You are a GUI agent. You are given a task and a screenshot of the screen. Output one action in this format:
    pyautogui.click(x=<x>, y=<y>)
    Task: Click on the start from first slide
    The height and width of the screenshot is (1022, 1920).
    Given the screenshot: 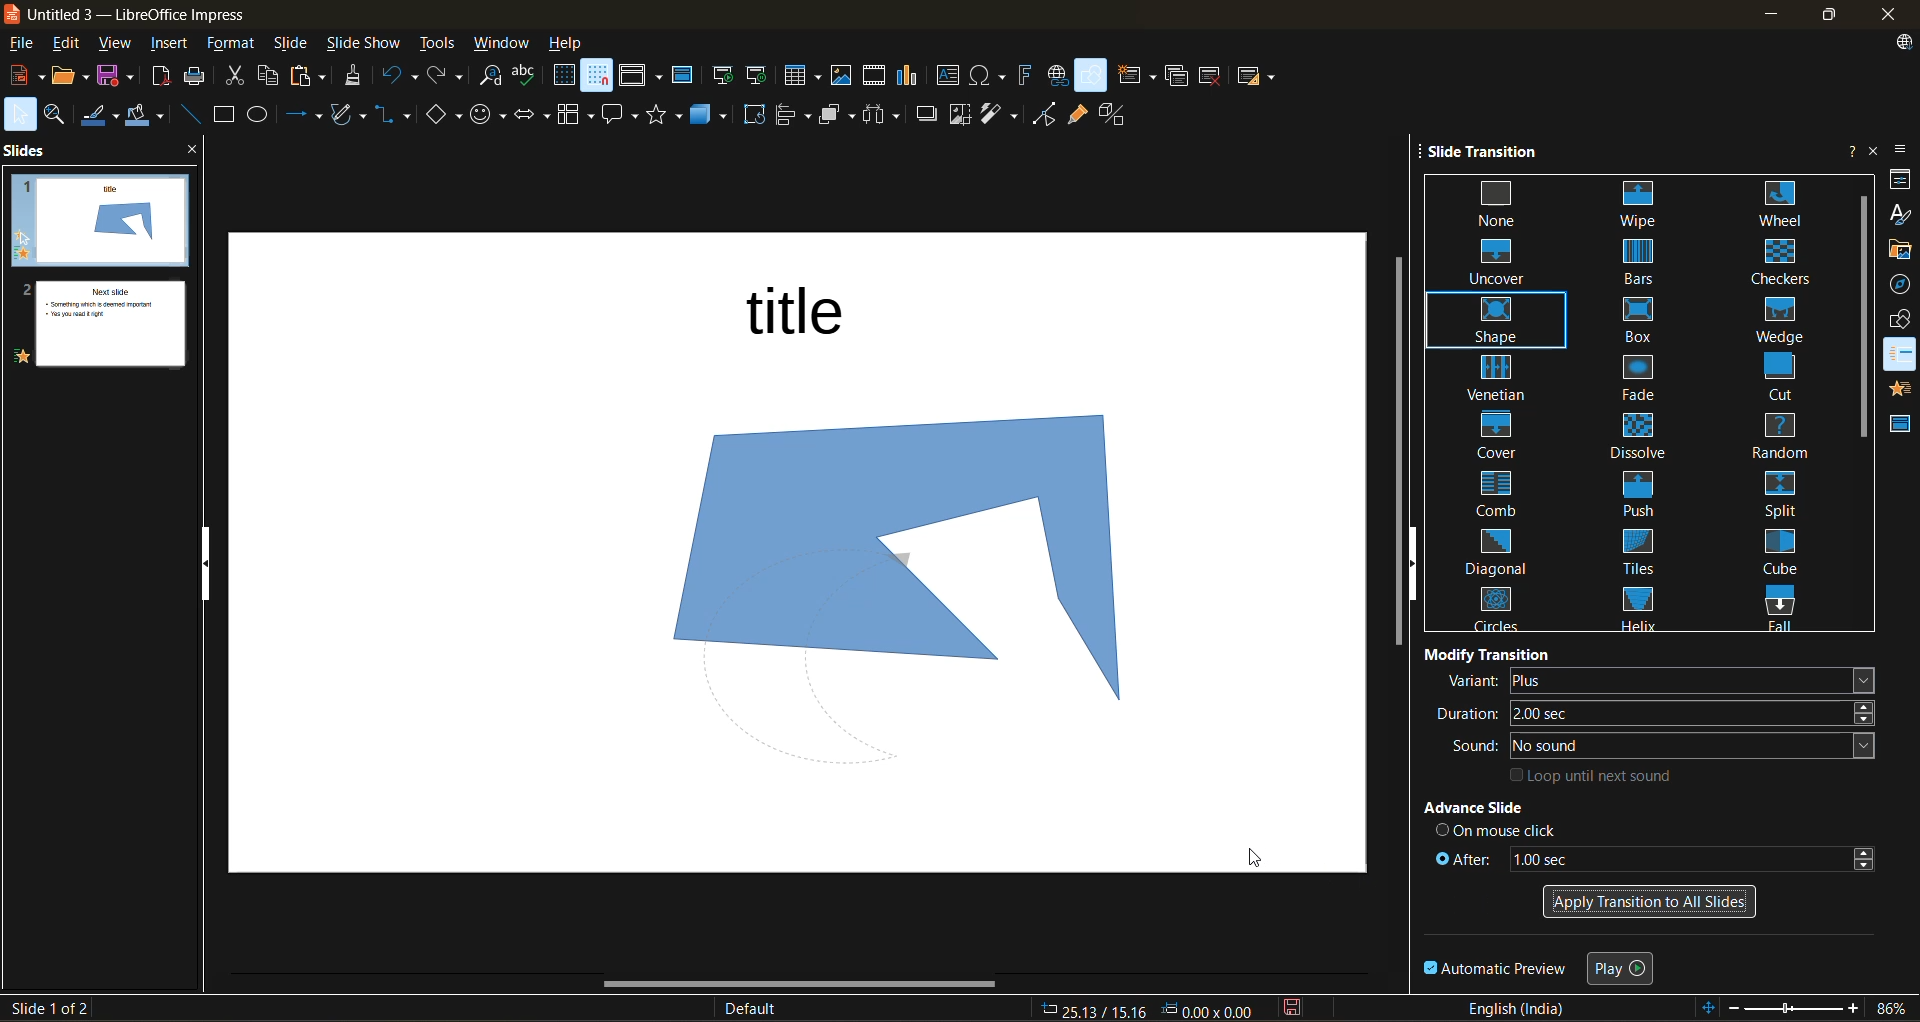 What is the action you would take?
    pyautogui.click(x=725, y=76)
    